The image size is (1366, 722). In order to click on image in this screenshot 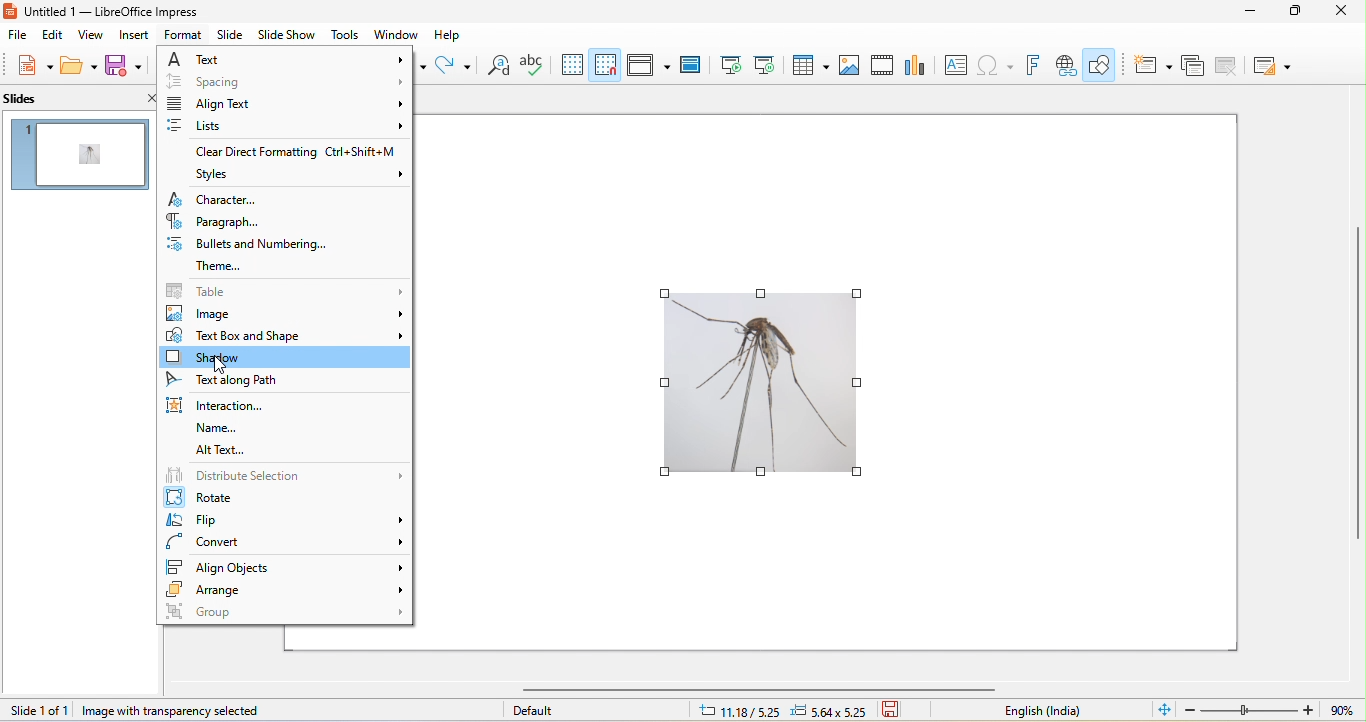, I will do `click(848, 65)`.